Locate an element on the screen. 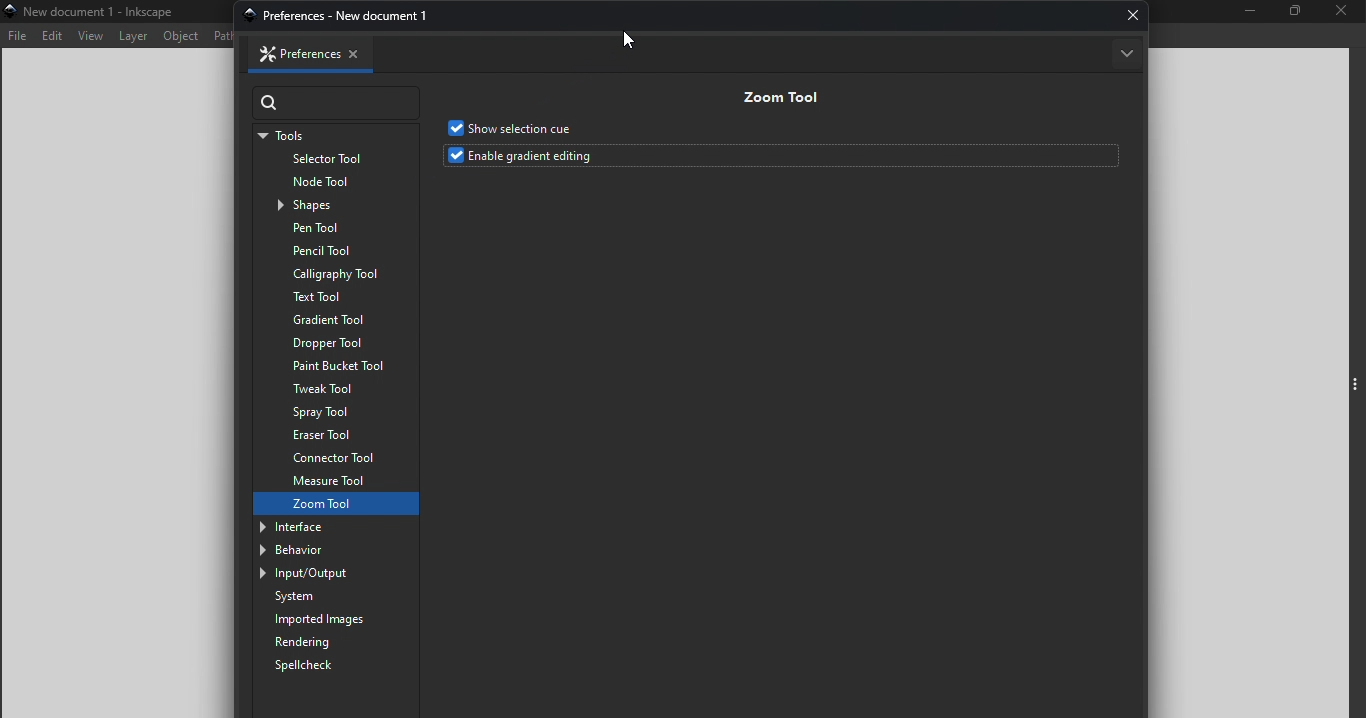 This screenshot has width=1366, height=718. Zoom tool is located at coordinates (780, 96).